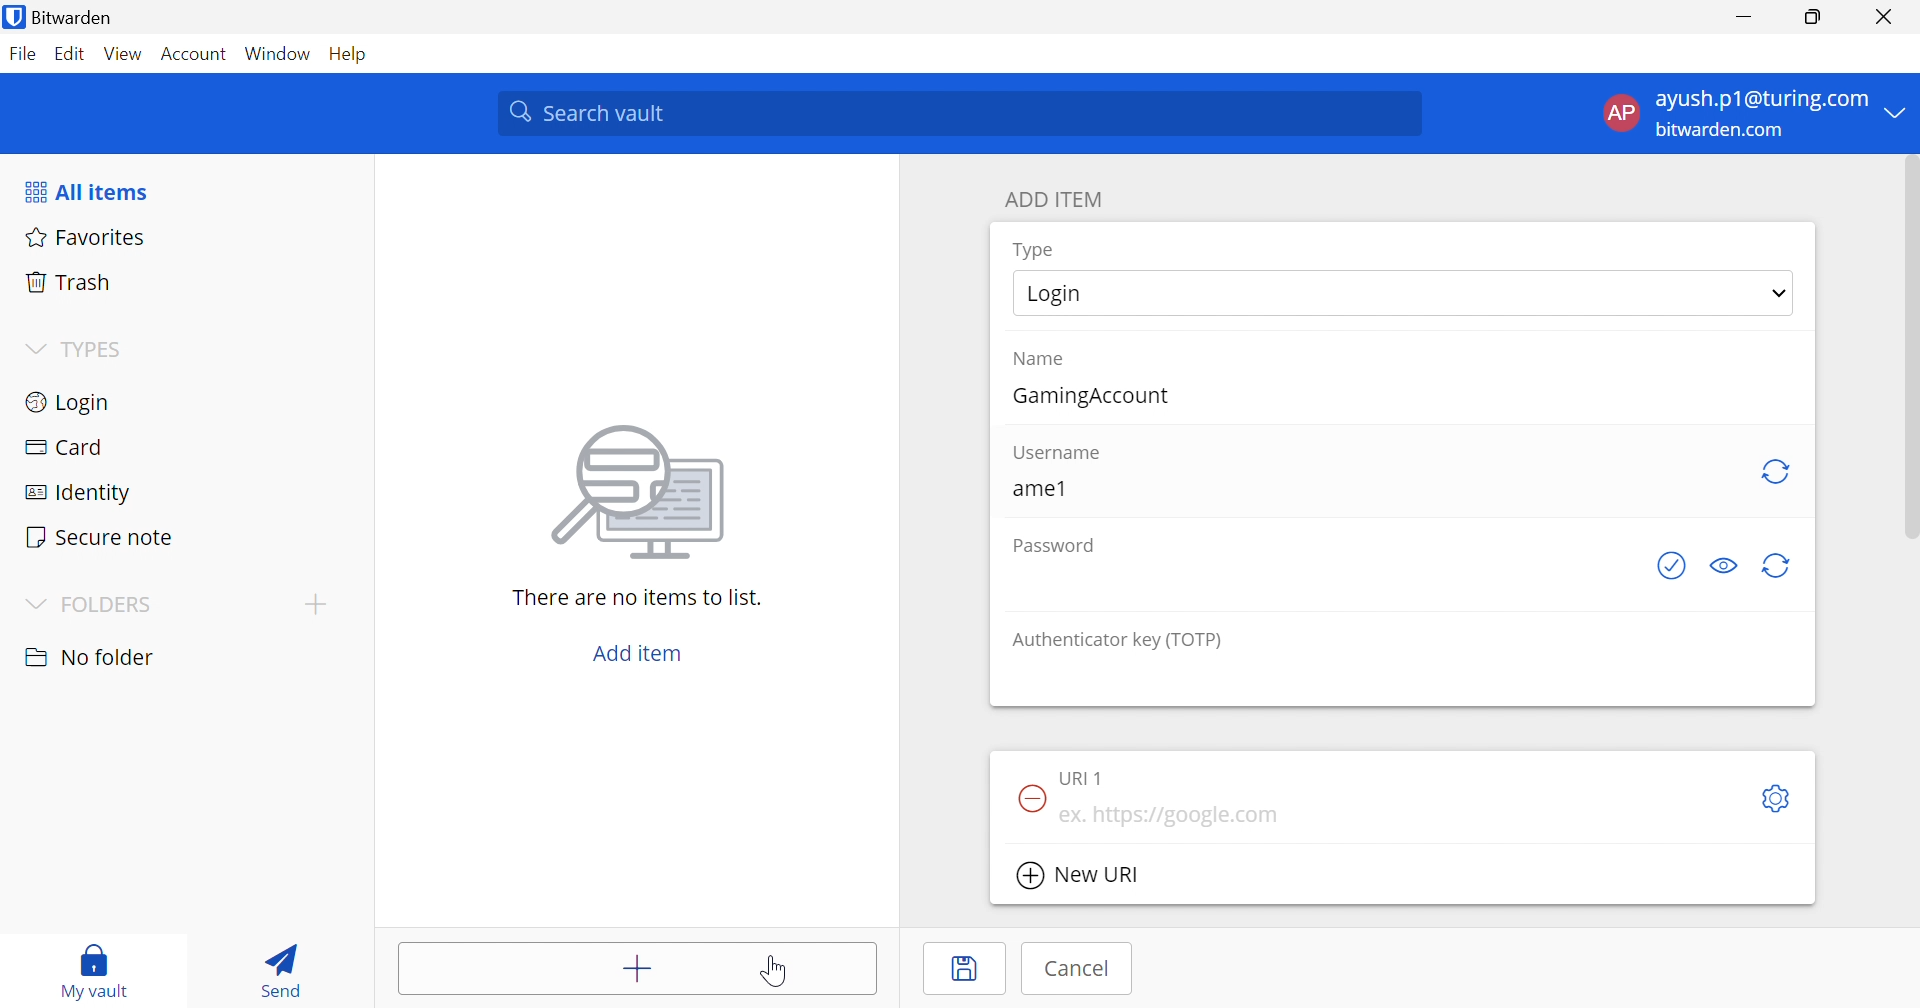 This screenshot has height=1008, width=1920. I want to click on Cancel, so click(1073, 971).